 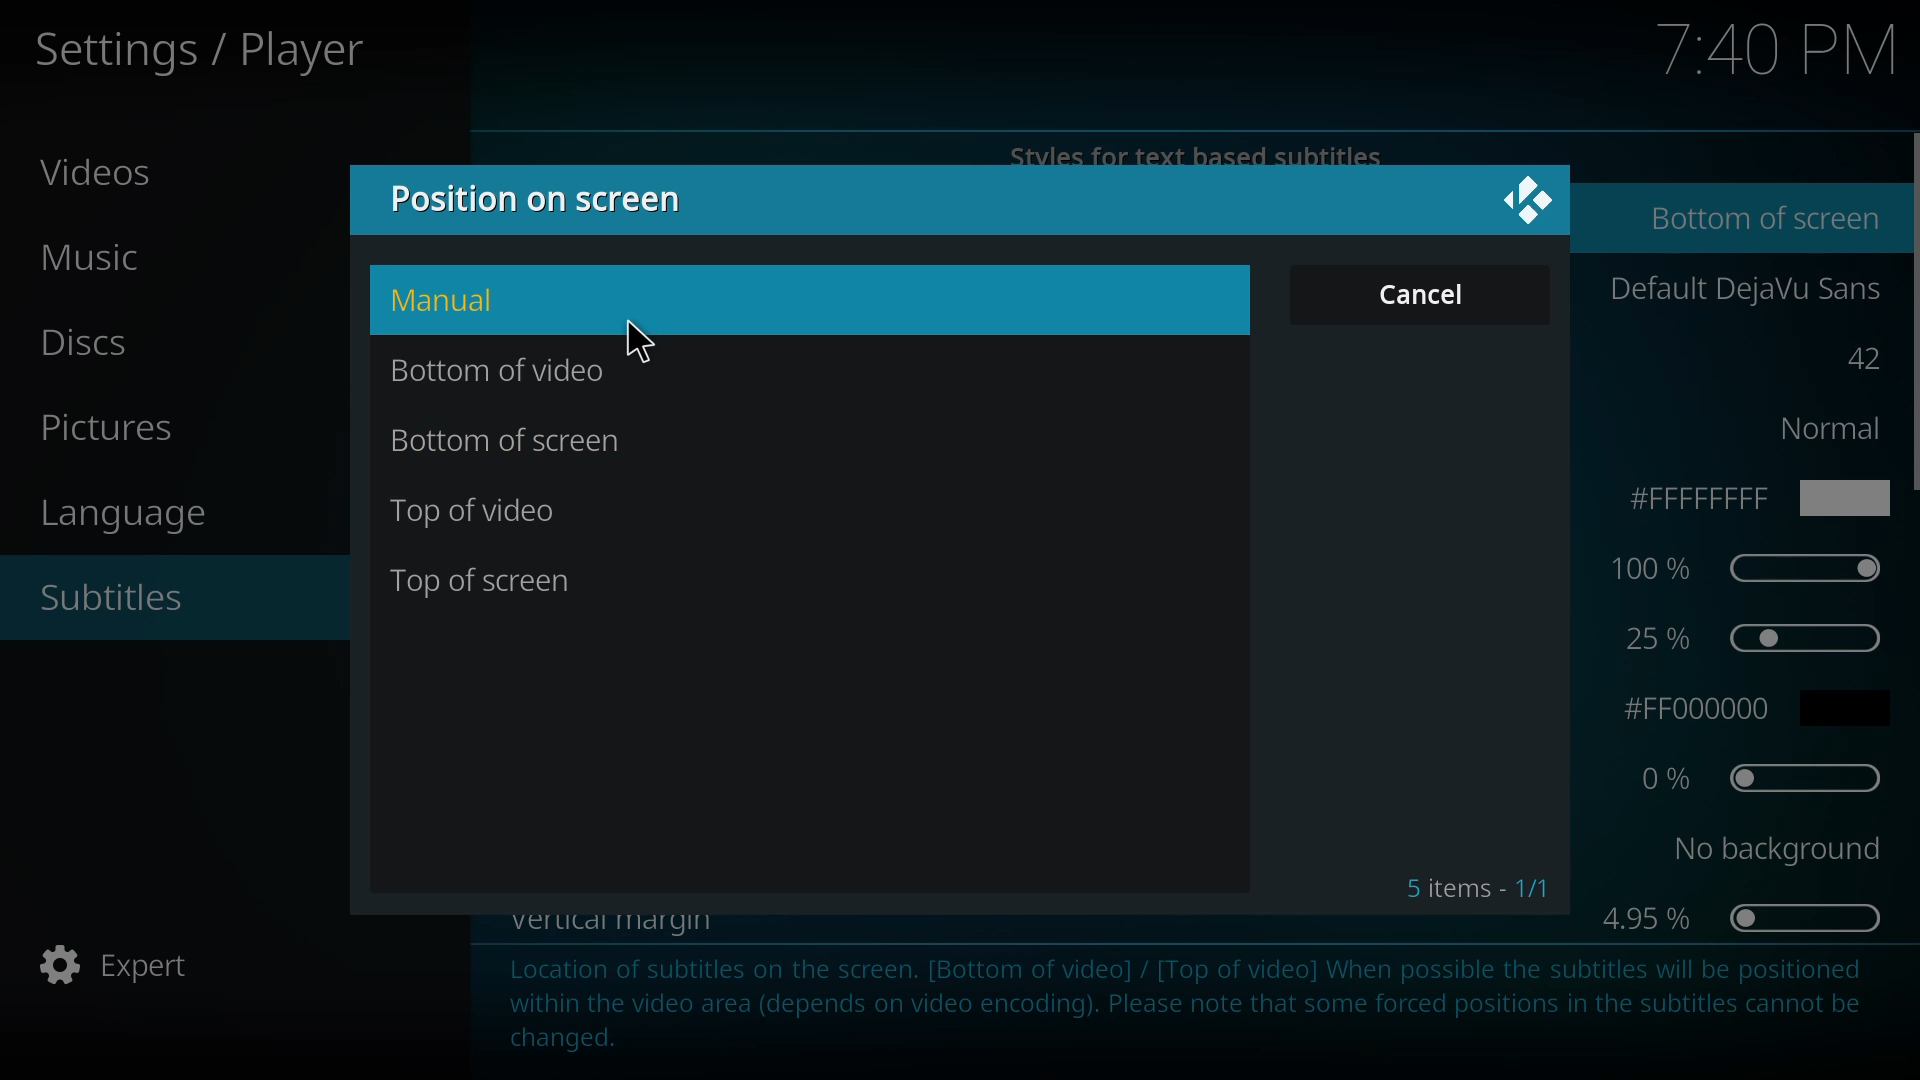 What do you see at coordinates (1761, 776) in the screenshot?
I see `0` at bounding box center [1761, 776].